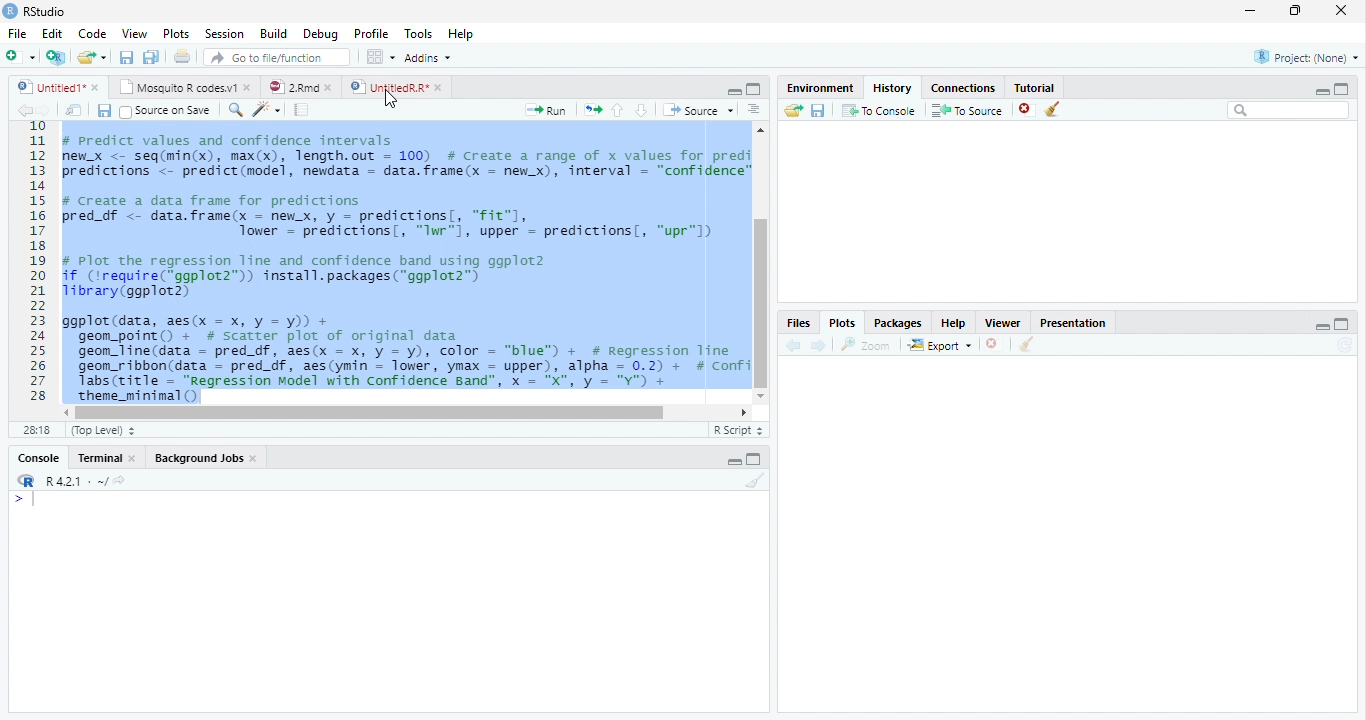  I want to click on Addins, so click(429, 57).